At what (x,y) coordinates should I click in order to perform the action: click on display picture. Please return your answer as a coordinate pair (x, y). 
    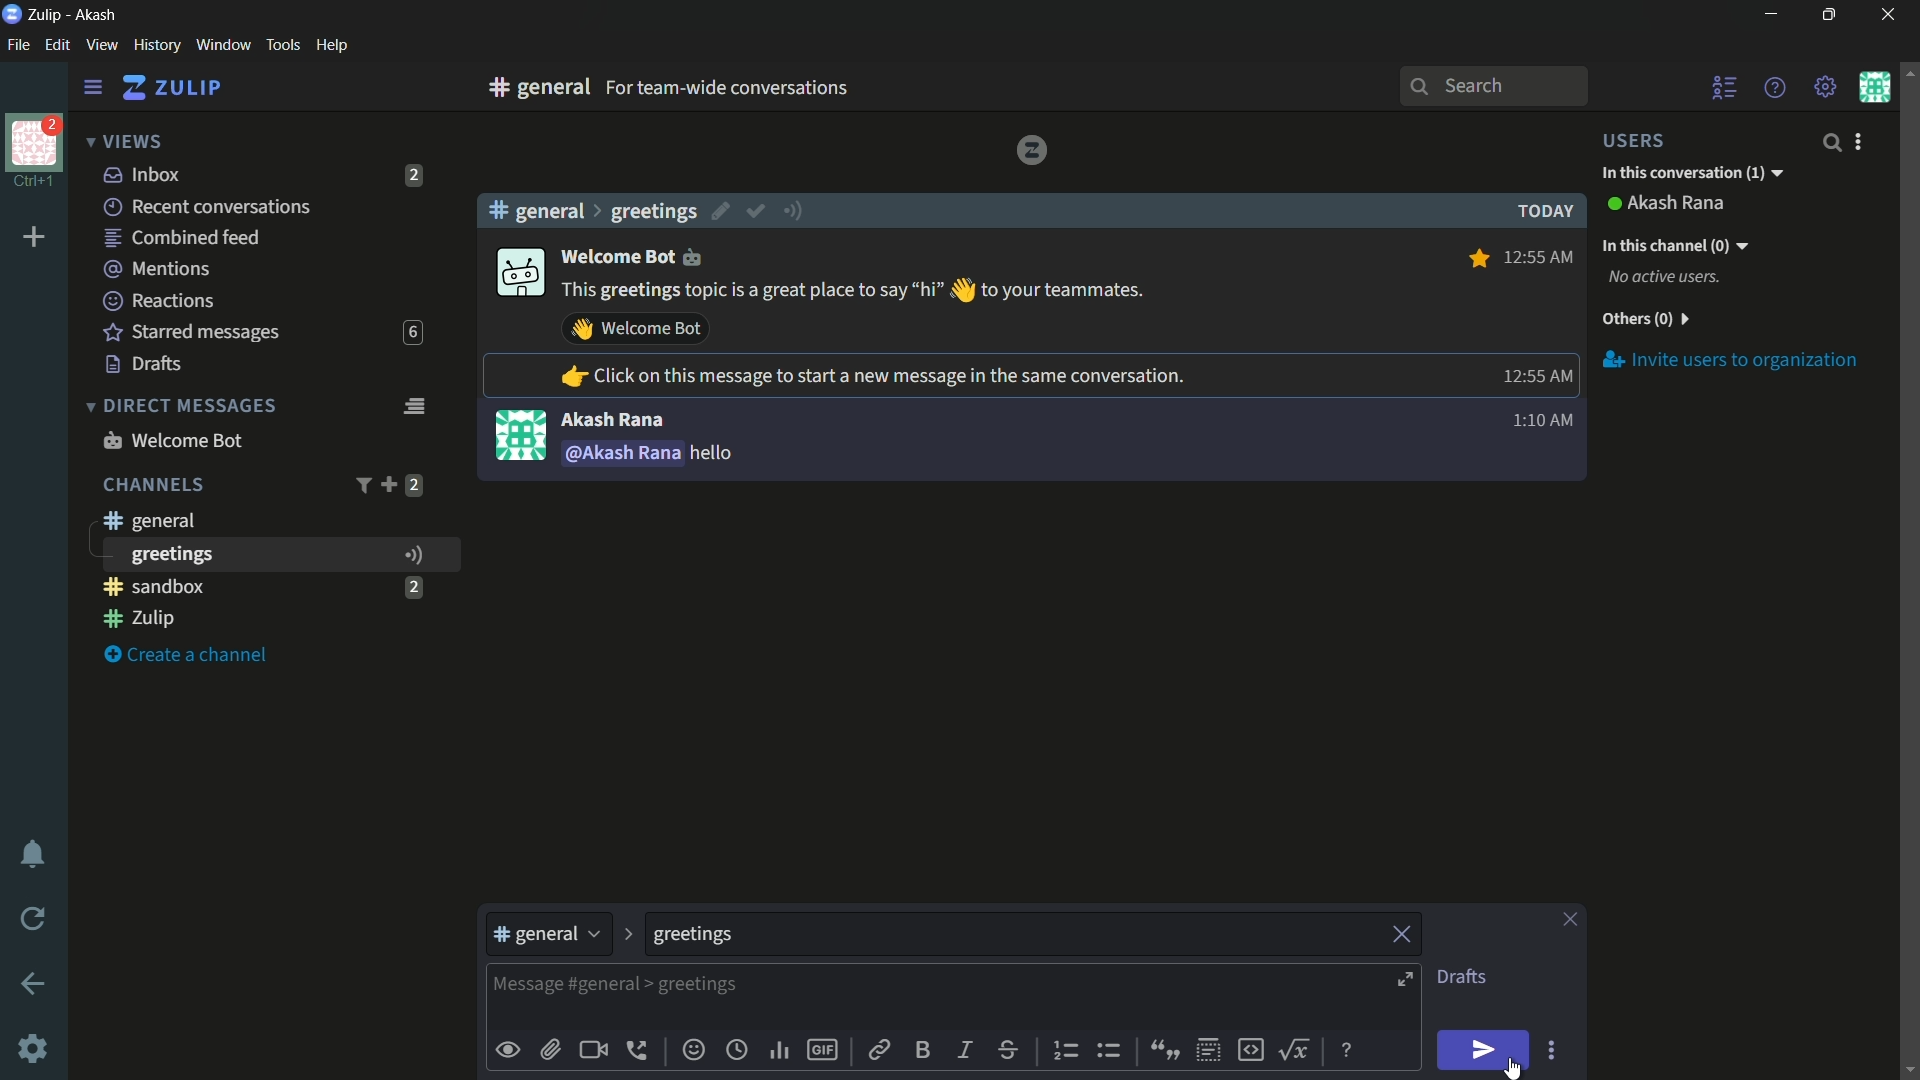
    Looking at the image, I should click on (518, 274).